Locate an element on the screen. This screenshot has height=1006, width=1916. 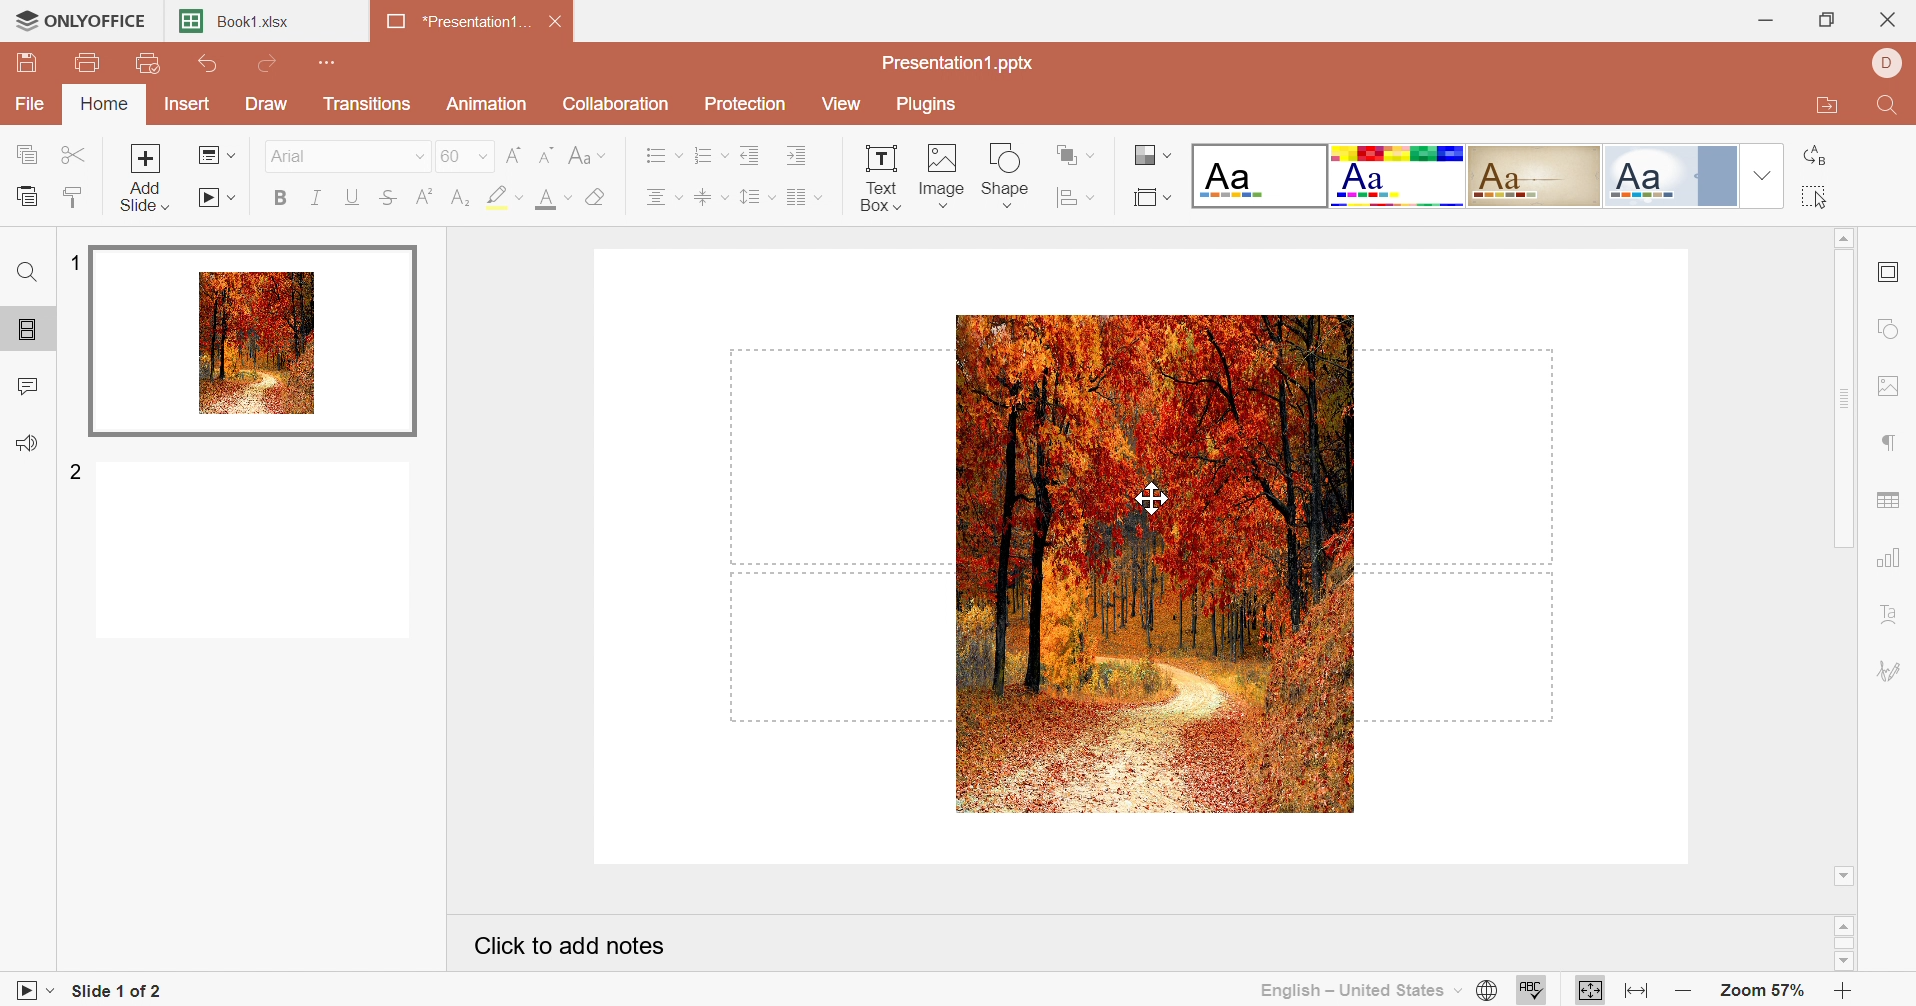
Click to add notes is located at coordinates (567, 946).